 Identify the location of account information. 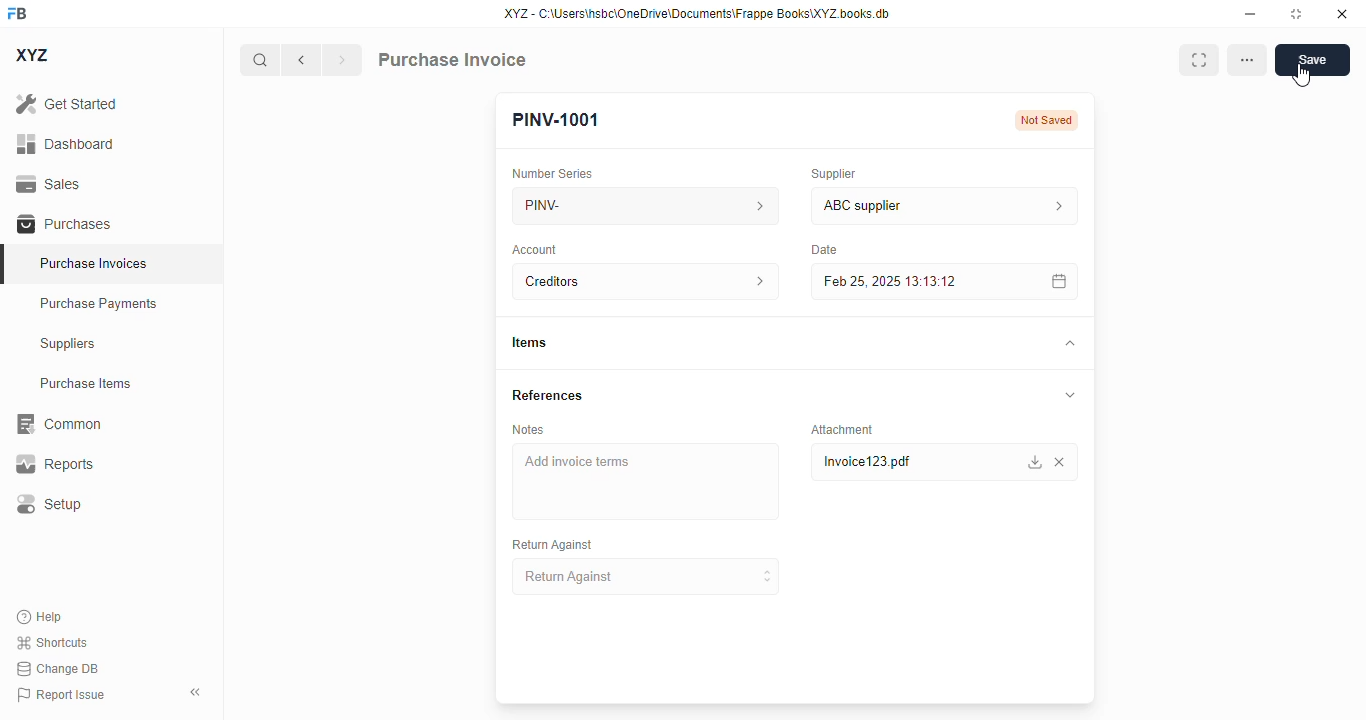
(753, 282).